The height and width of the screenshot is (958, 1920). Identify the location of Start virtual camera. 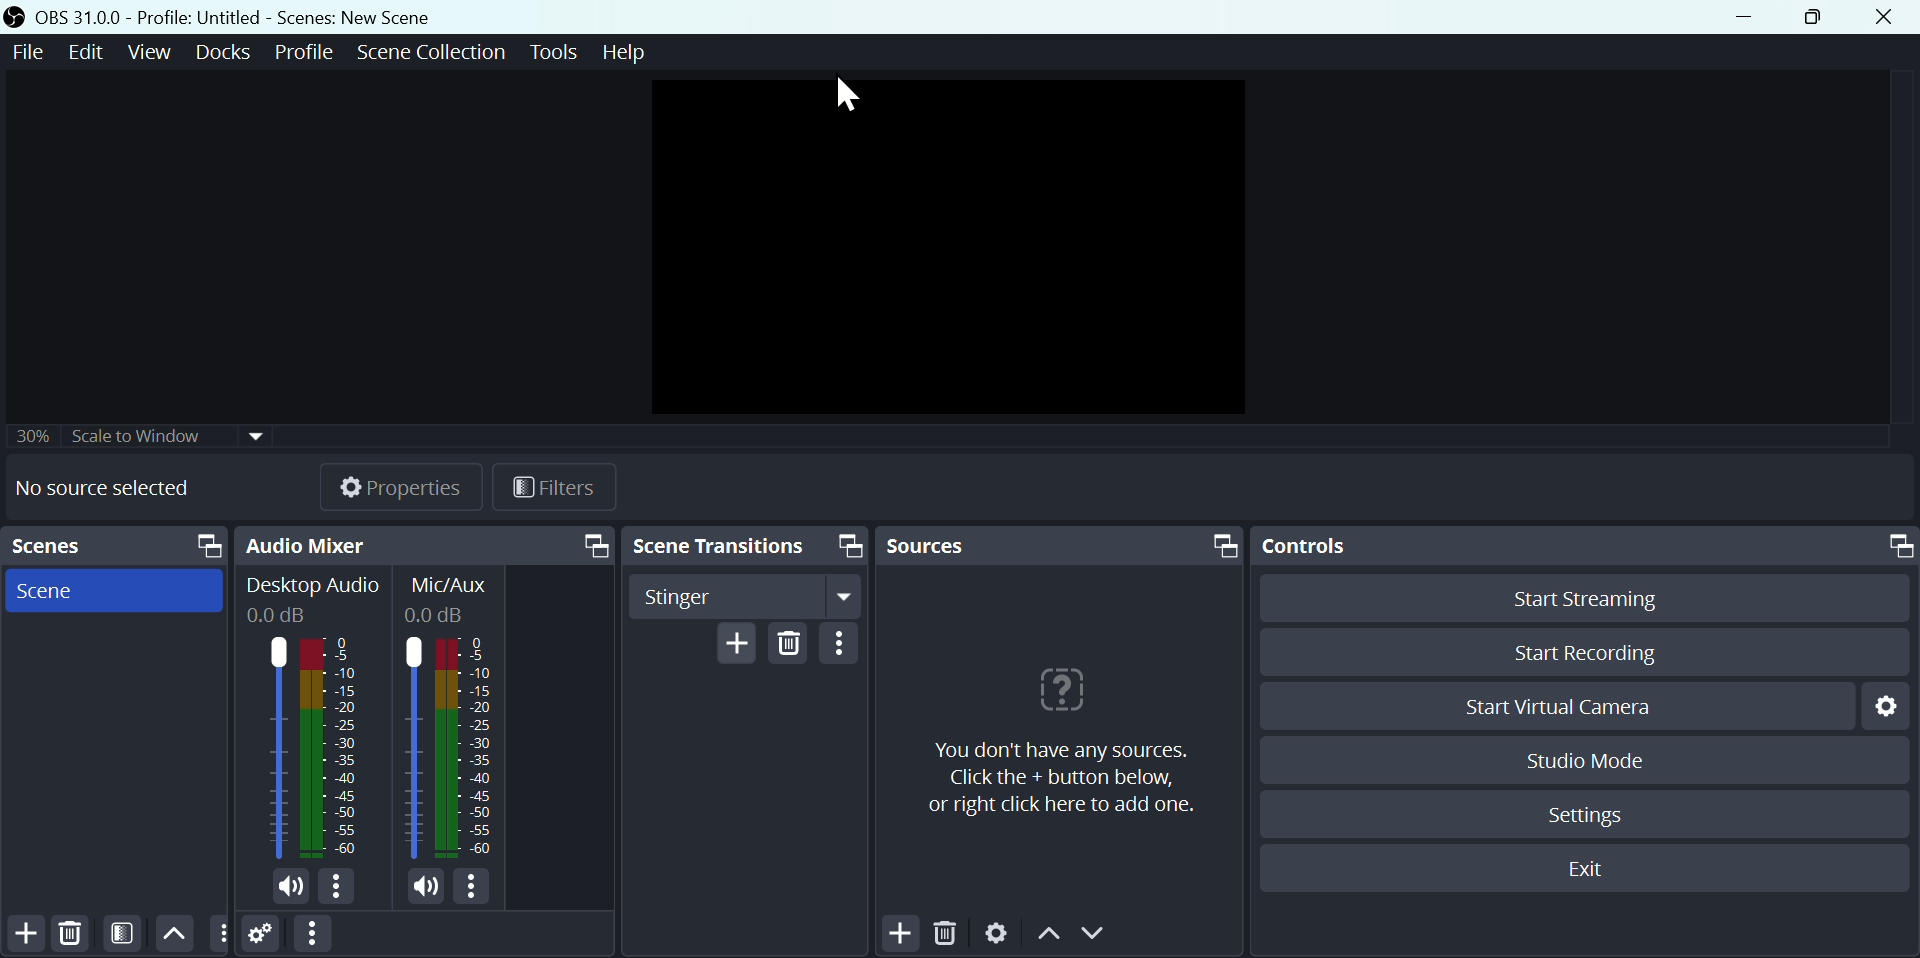
(1554, 706).